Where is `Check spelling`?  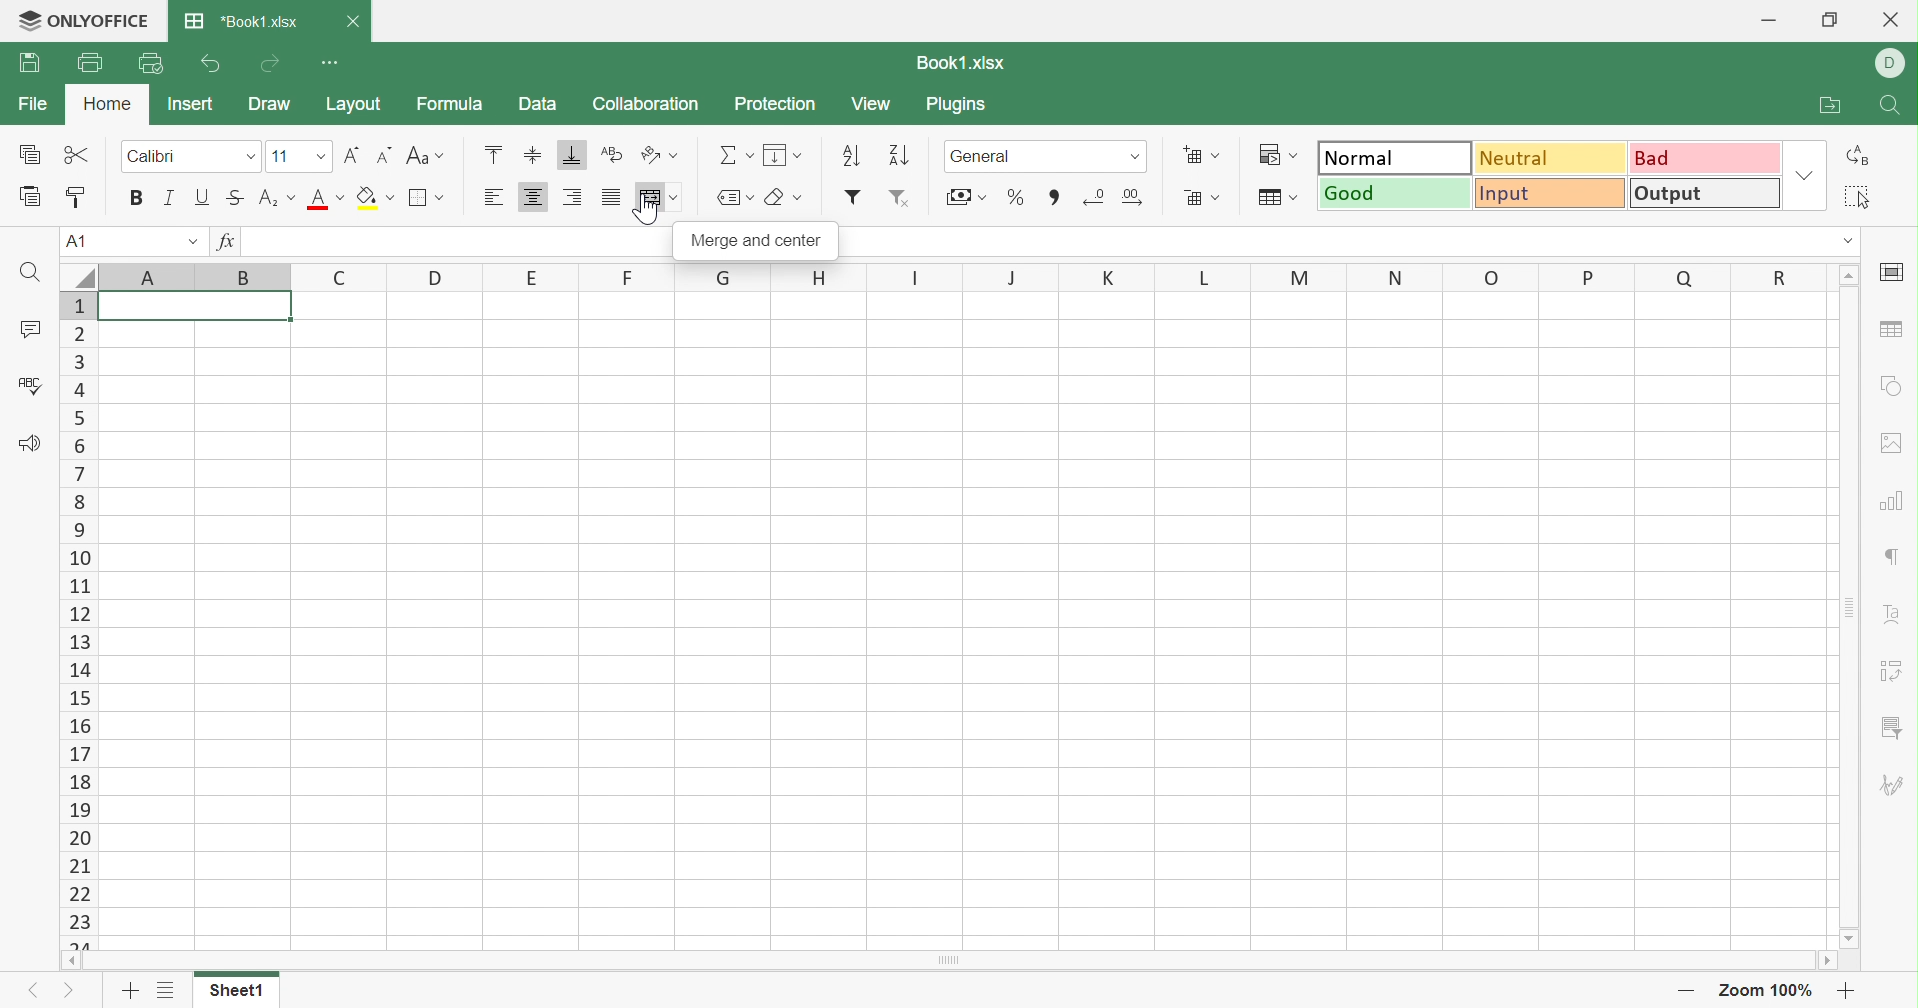 Check spelling is located at coordinates (27, 387).